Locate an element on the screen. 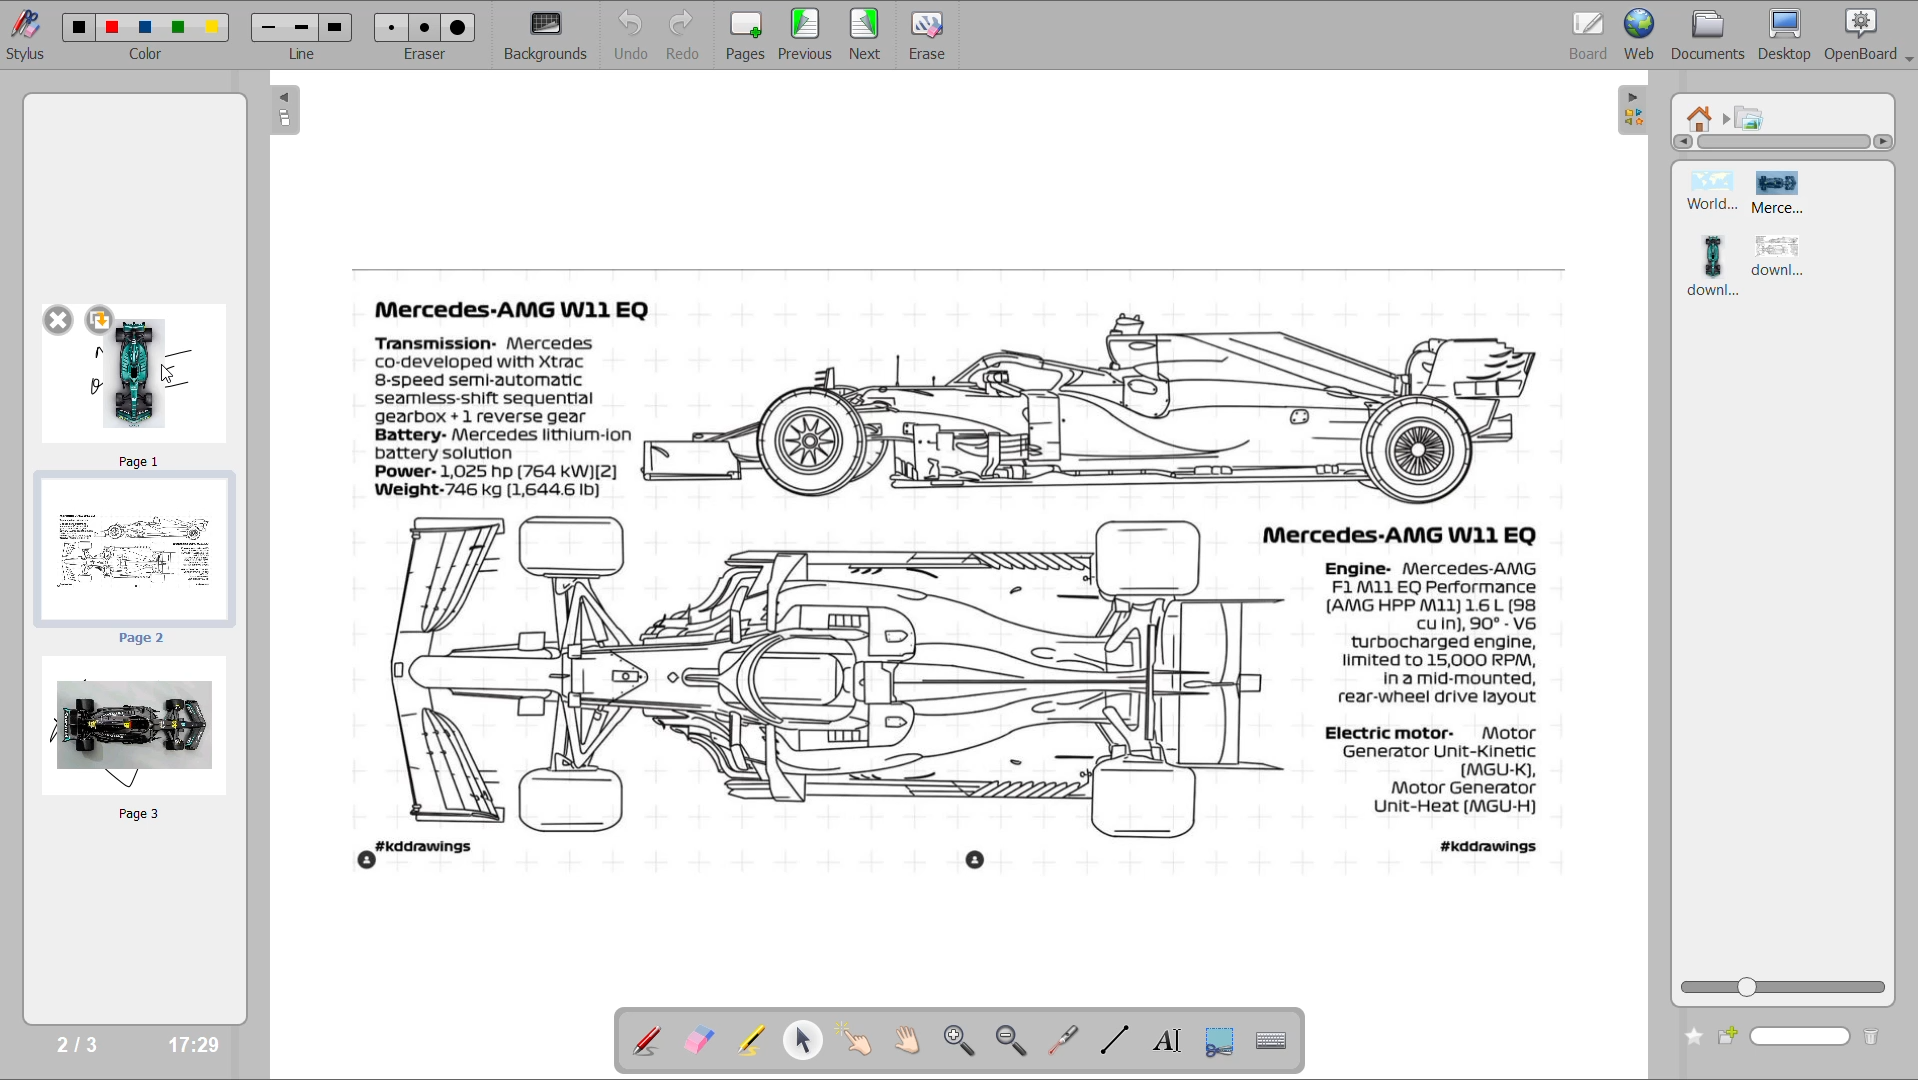 This screenshot has height=1080, width=1918. erase is located at coordinates (928, 36).